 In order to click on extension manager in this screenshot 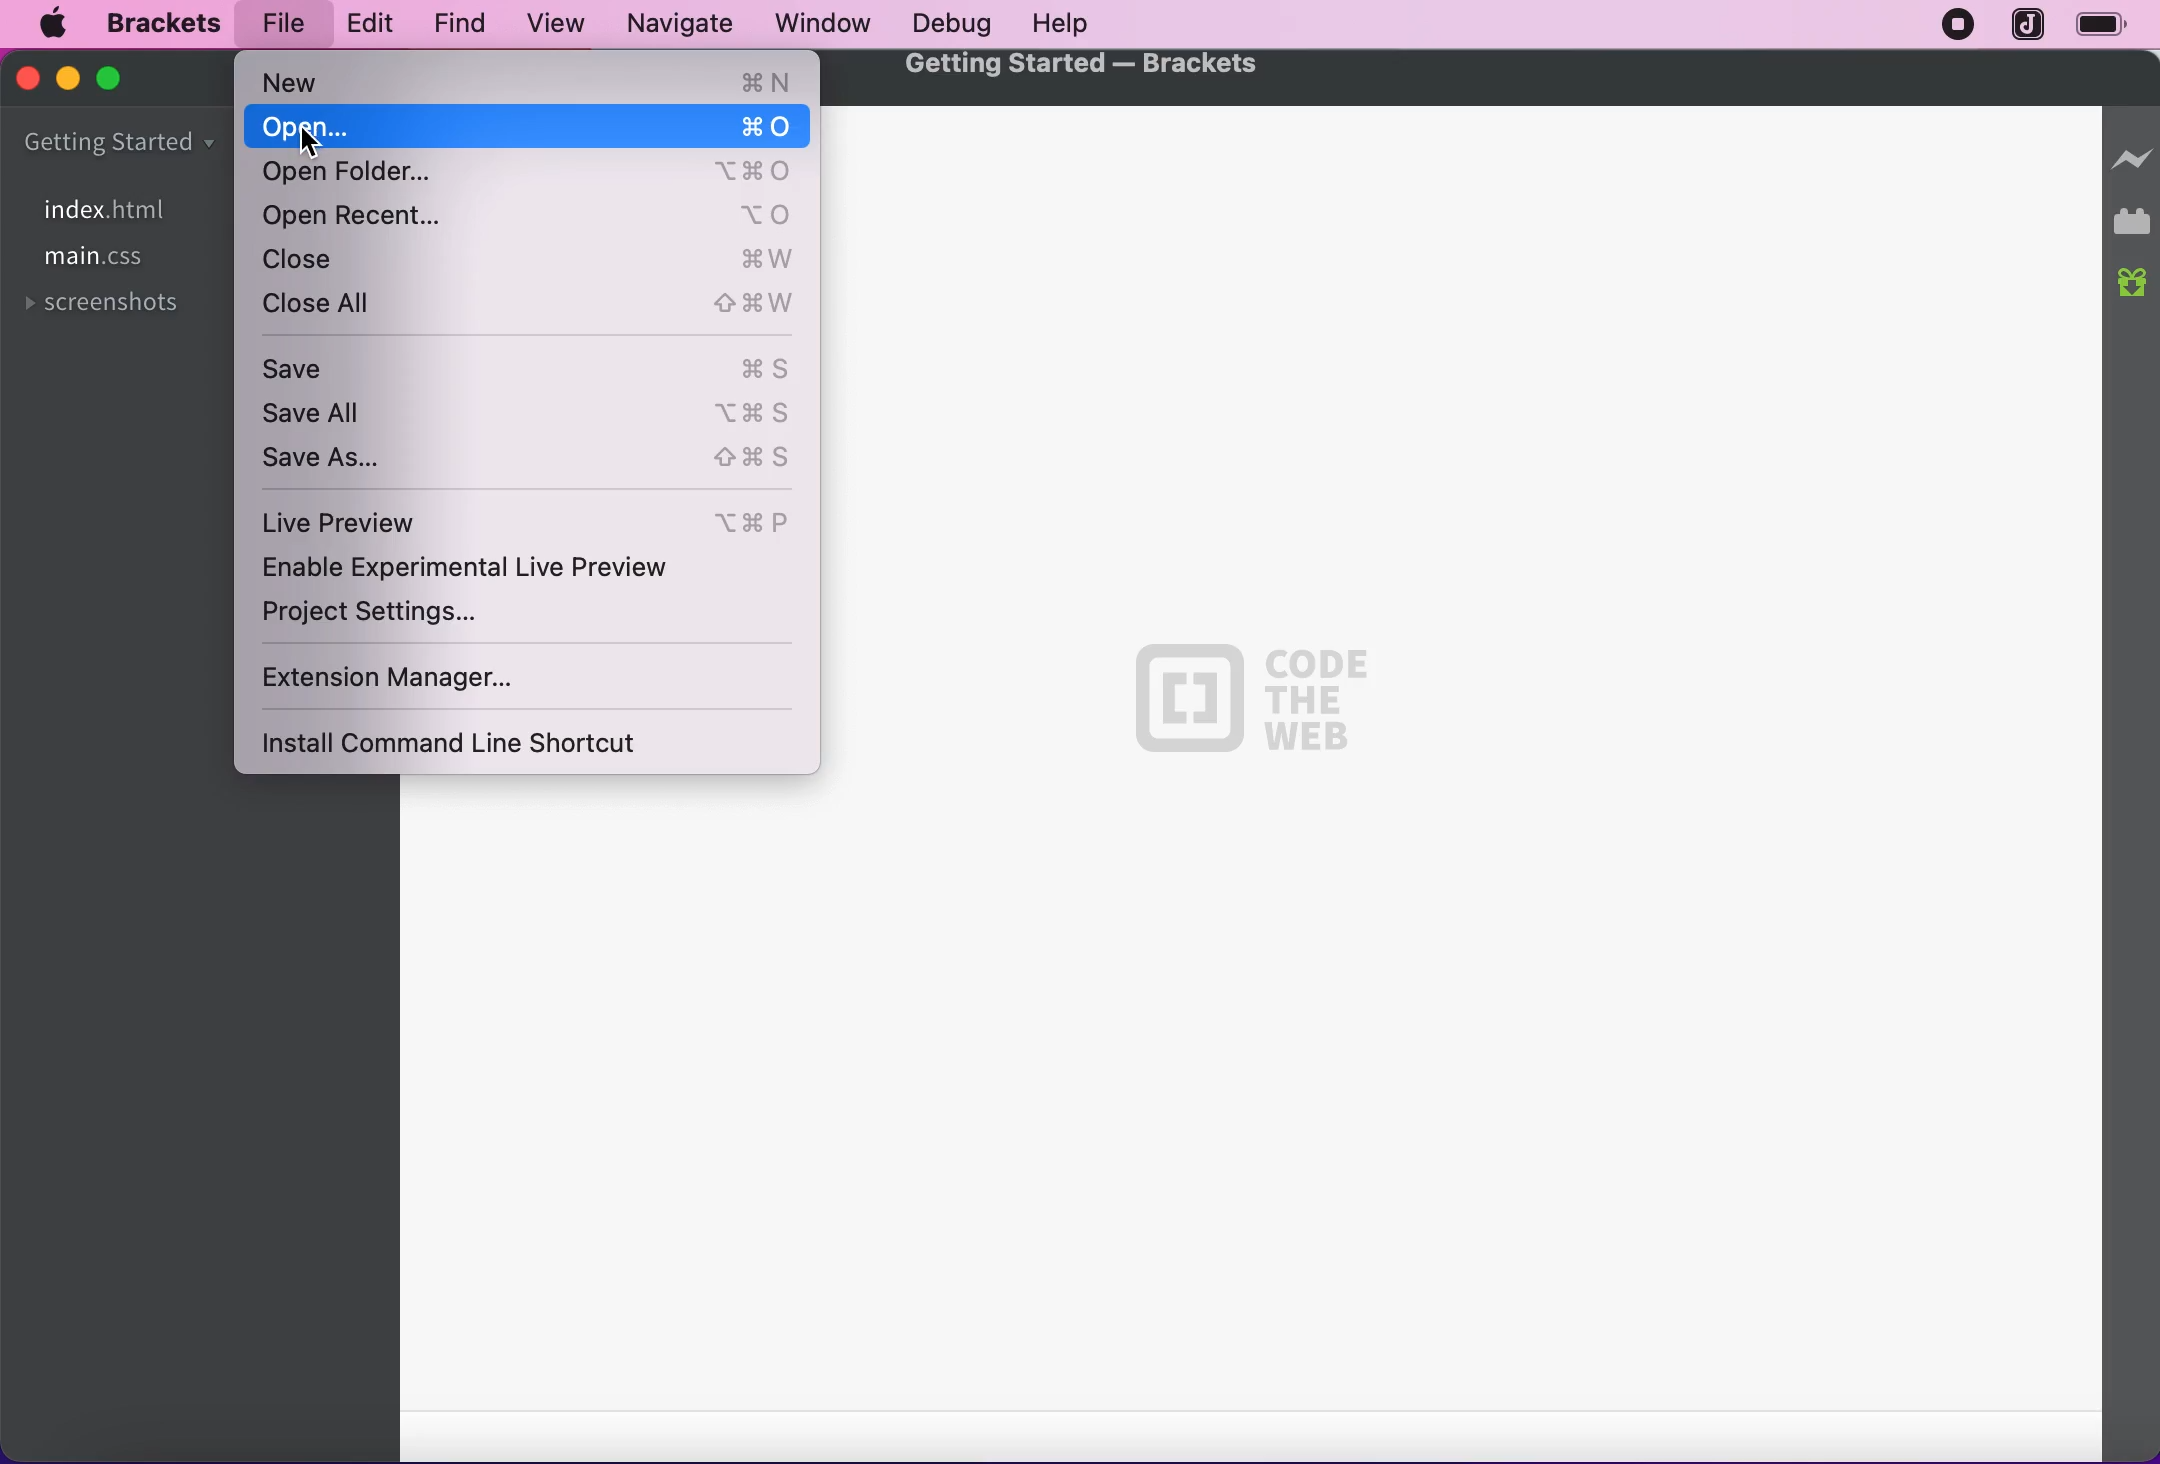, I will do `click(452, 674)`.